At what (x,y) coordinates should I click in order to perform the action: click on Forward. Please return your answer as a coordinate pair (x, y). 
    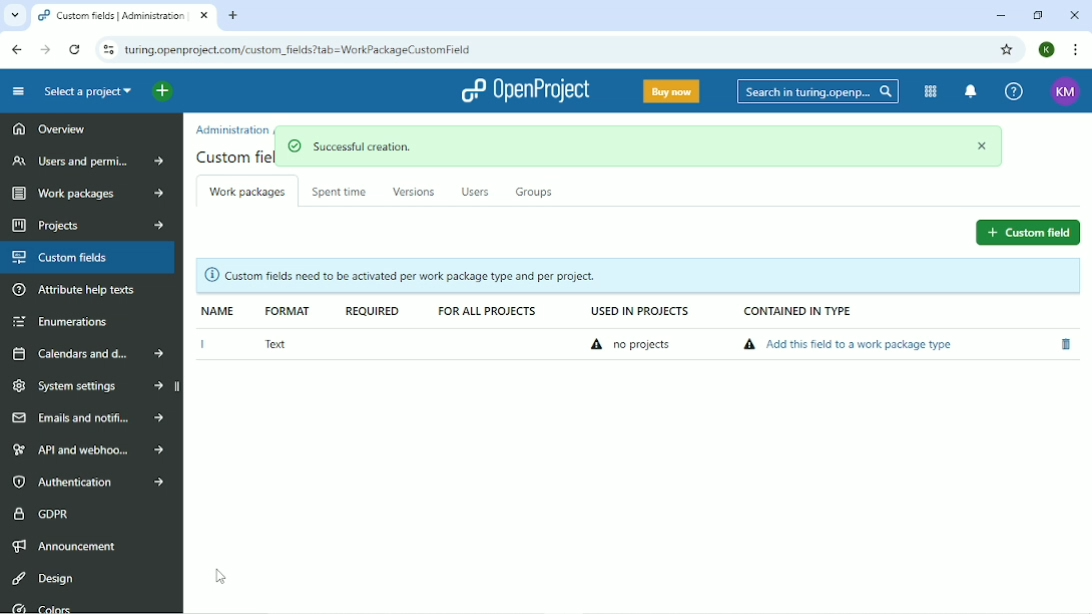
    Looking at the image, I should click on (45, 49).